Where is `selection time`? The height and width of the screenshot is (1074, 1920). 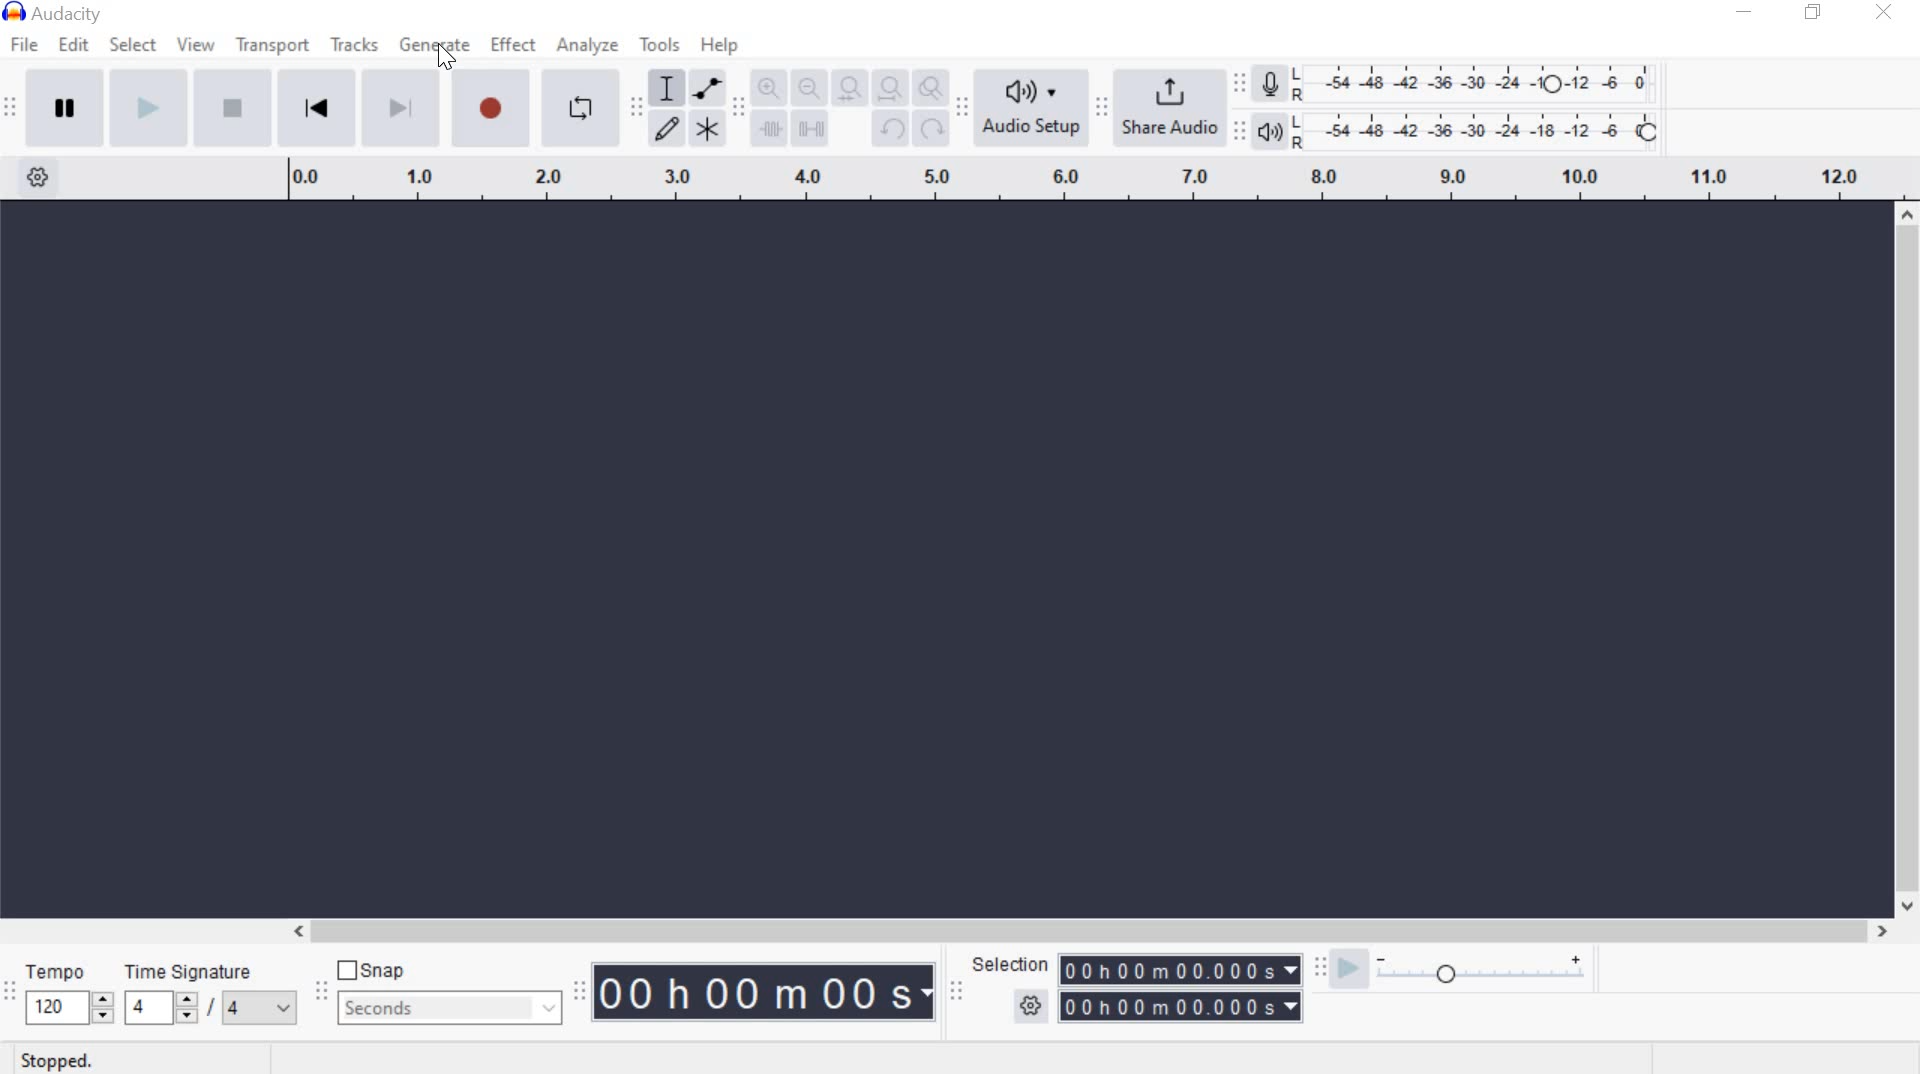 selection time is located at coordinates (1181, 987).